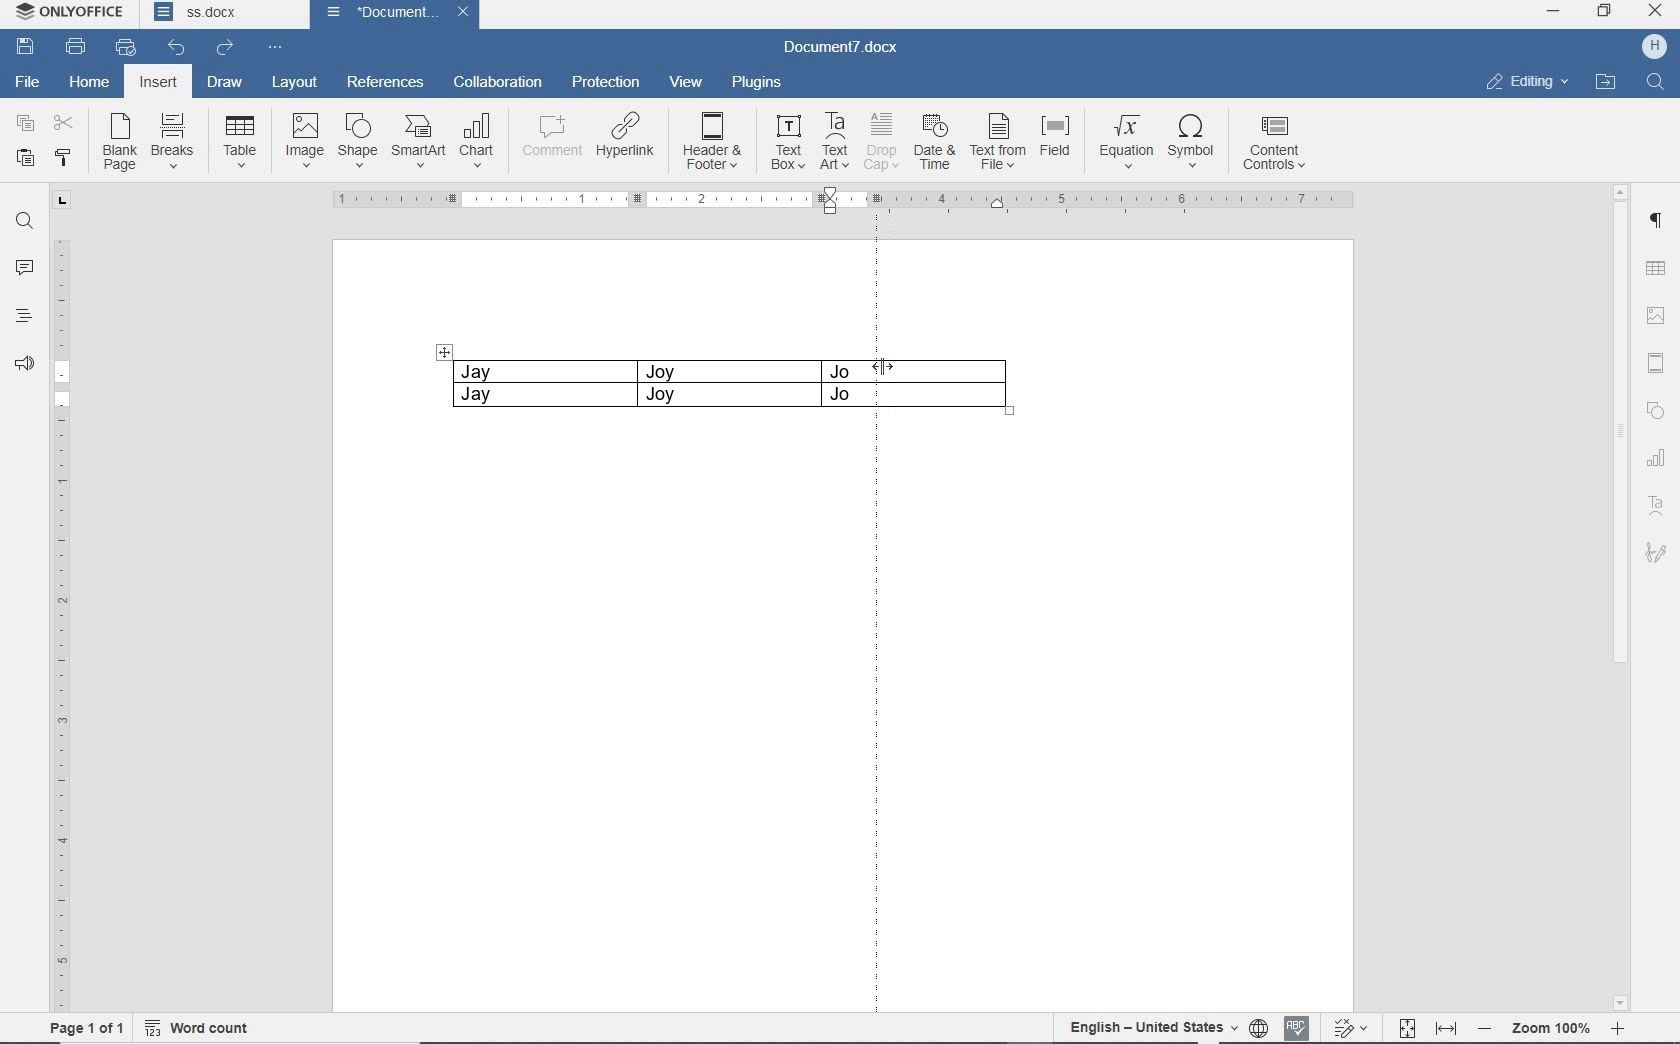 The image size is (1680, 1044). I want to click on HOME, so click(91, 81).